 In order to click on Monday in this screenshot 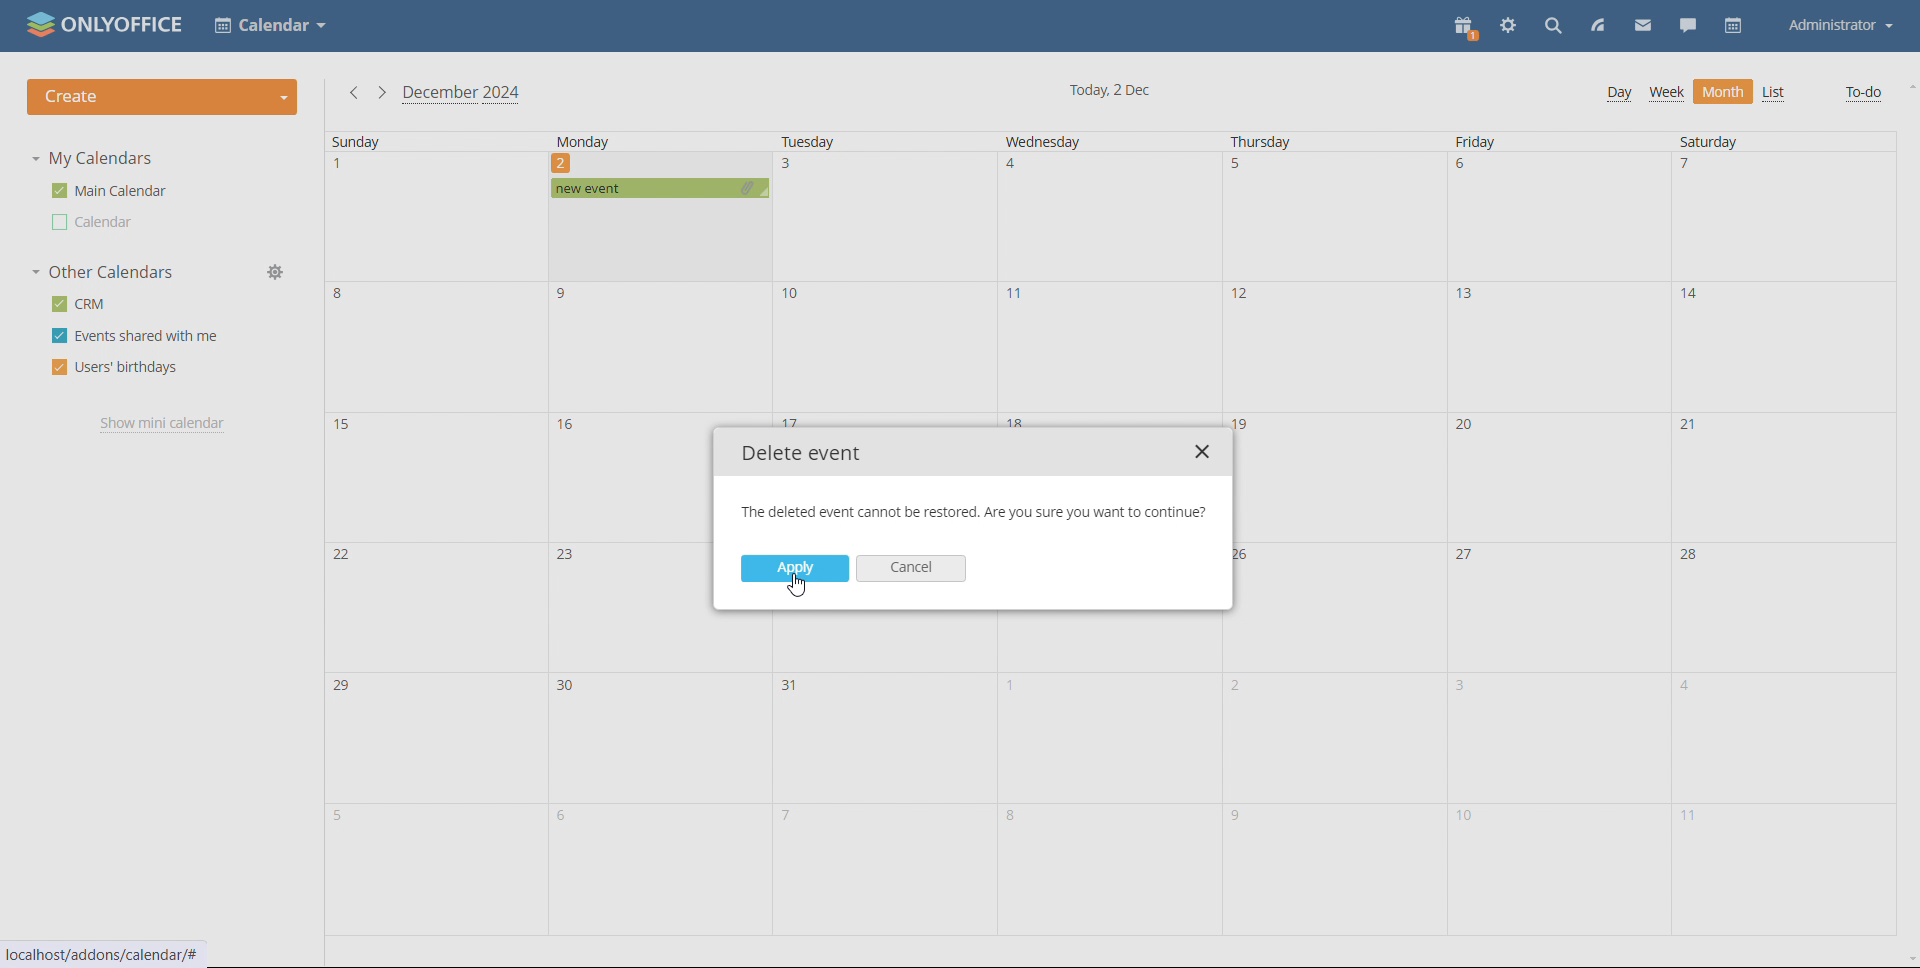, I will do `click(584, 141)`.